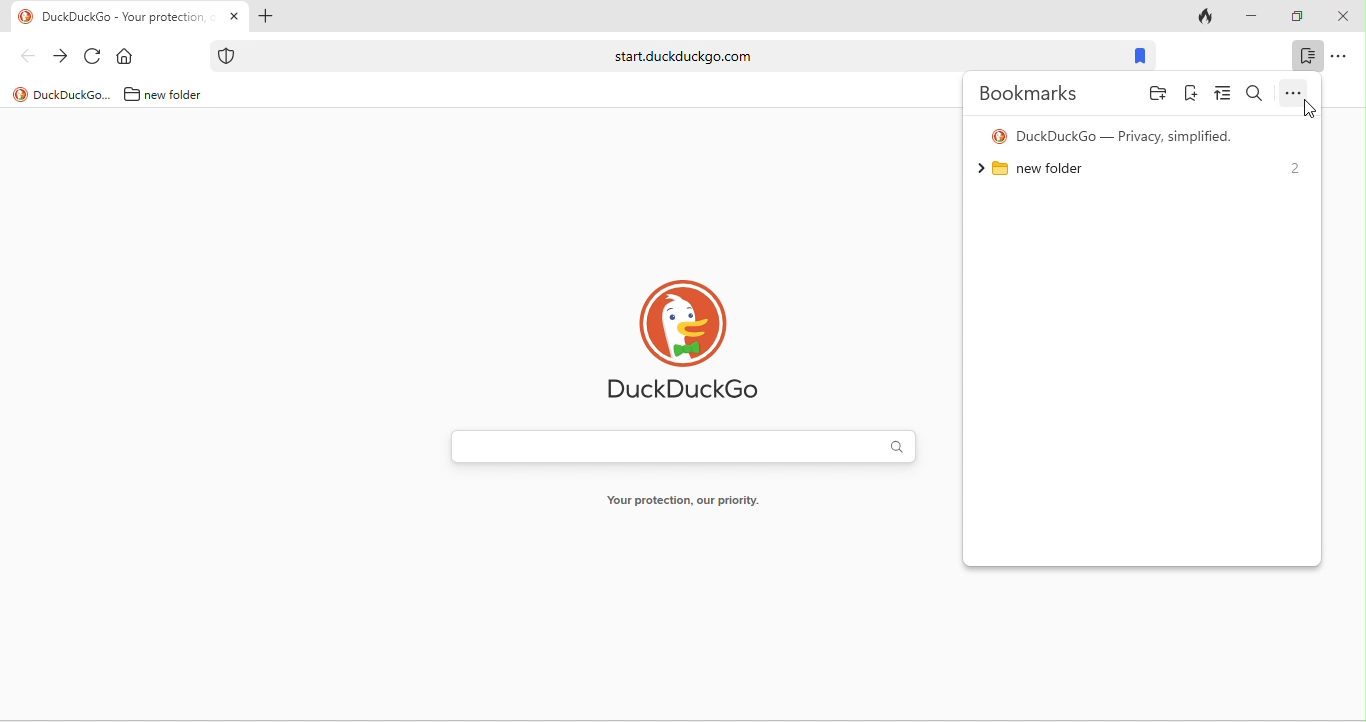  I want to click on home, so click(124, 56).